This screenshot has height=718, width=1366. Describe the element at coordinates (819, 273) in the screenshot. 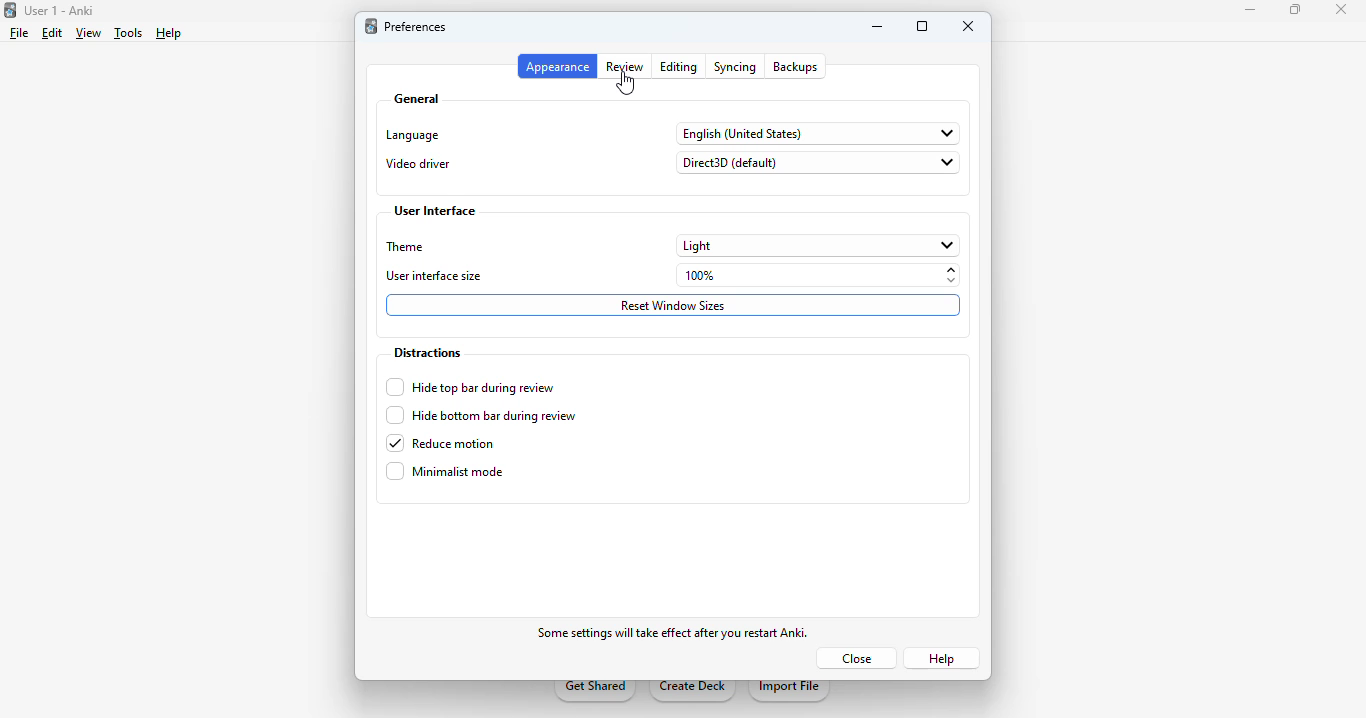

I see `100%` at that location.